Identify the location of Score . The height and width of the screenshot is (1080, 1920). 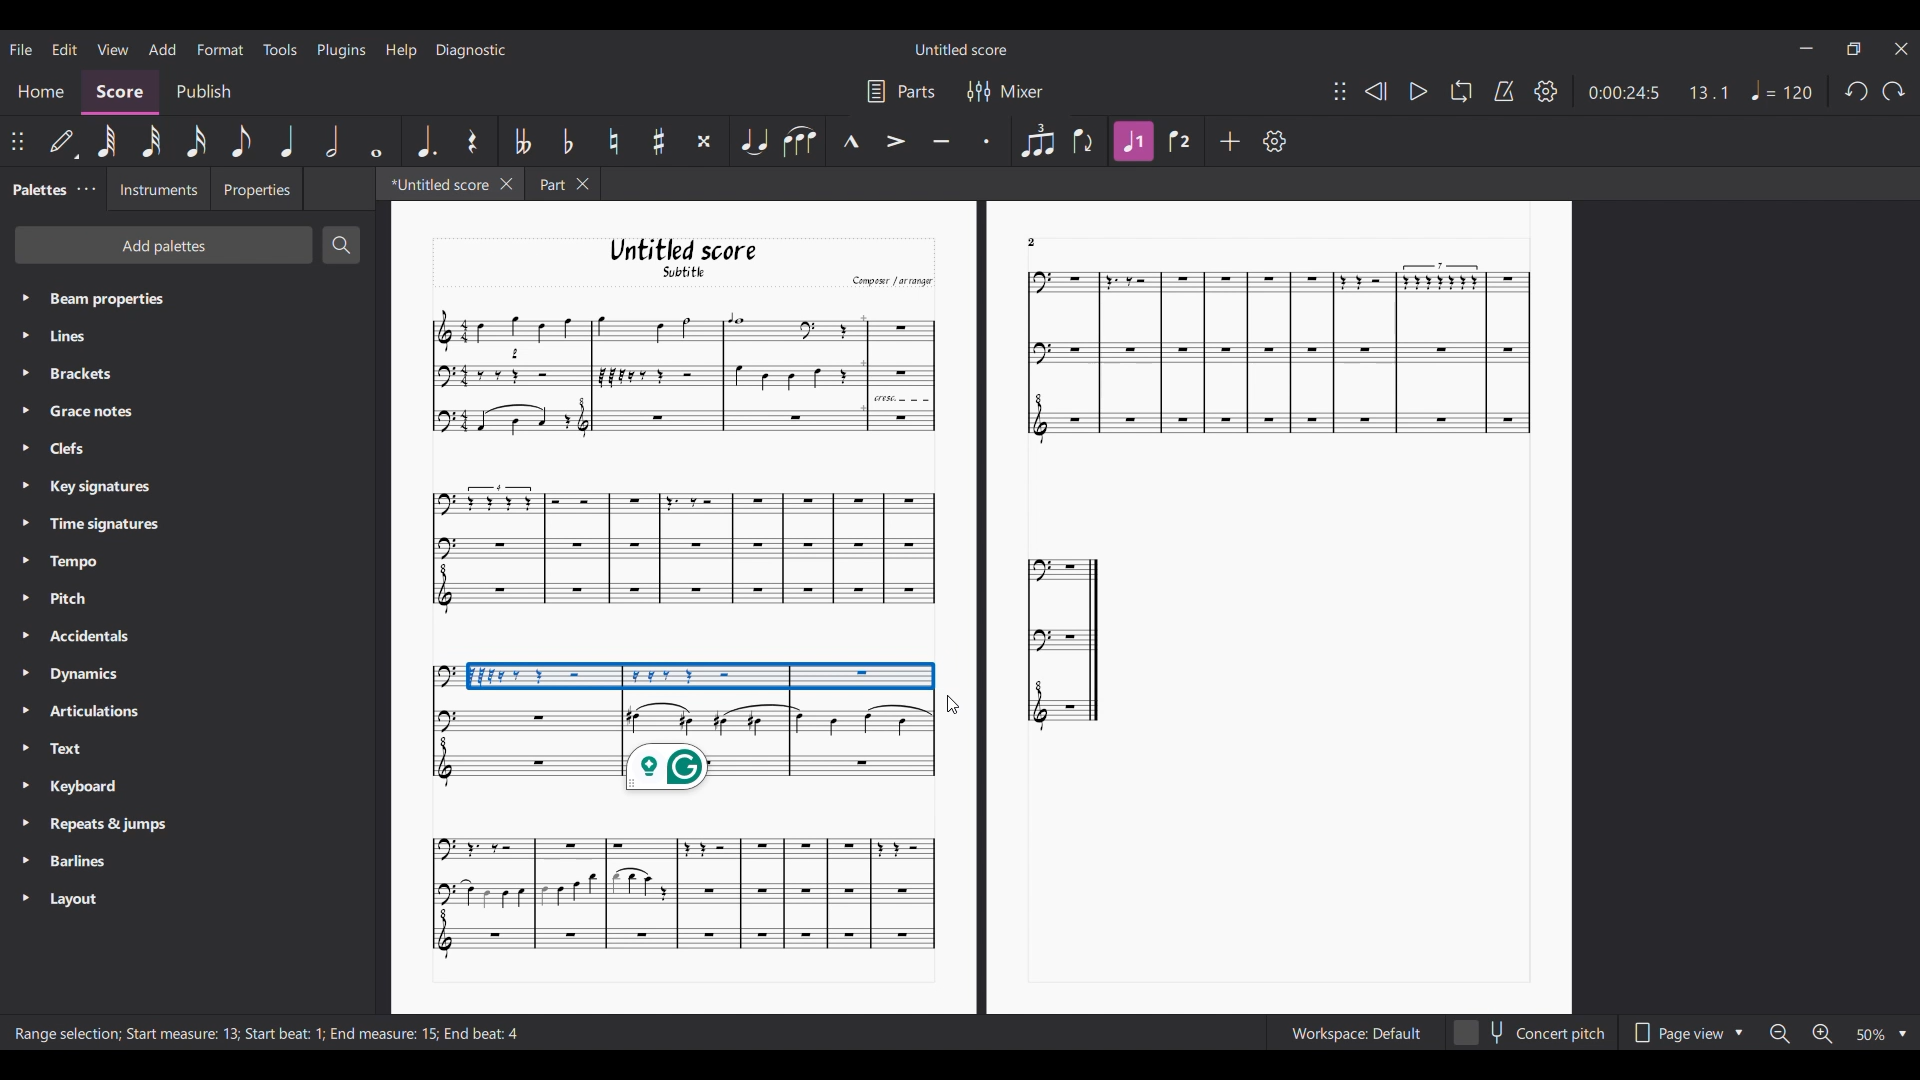
(120, 93).